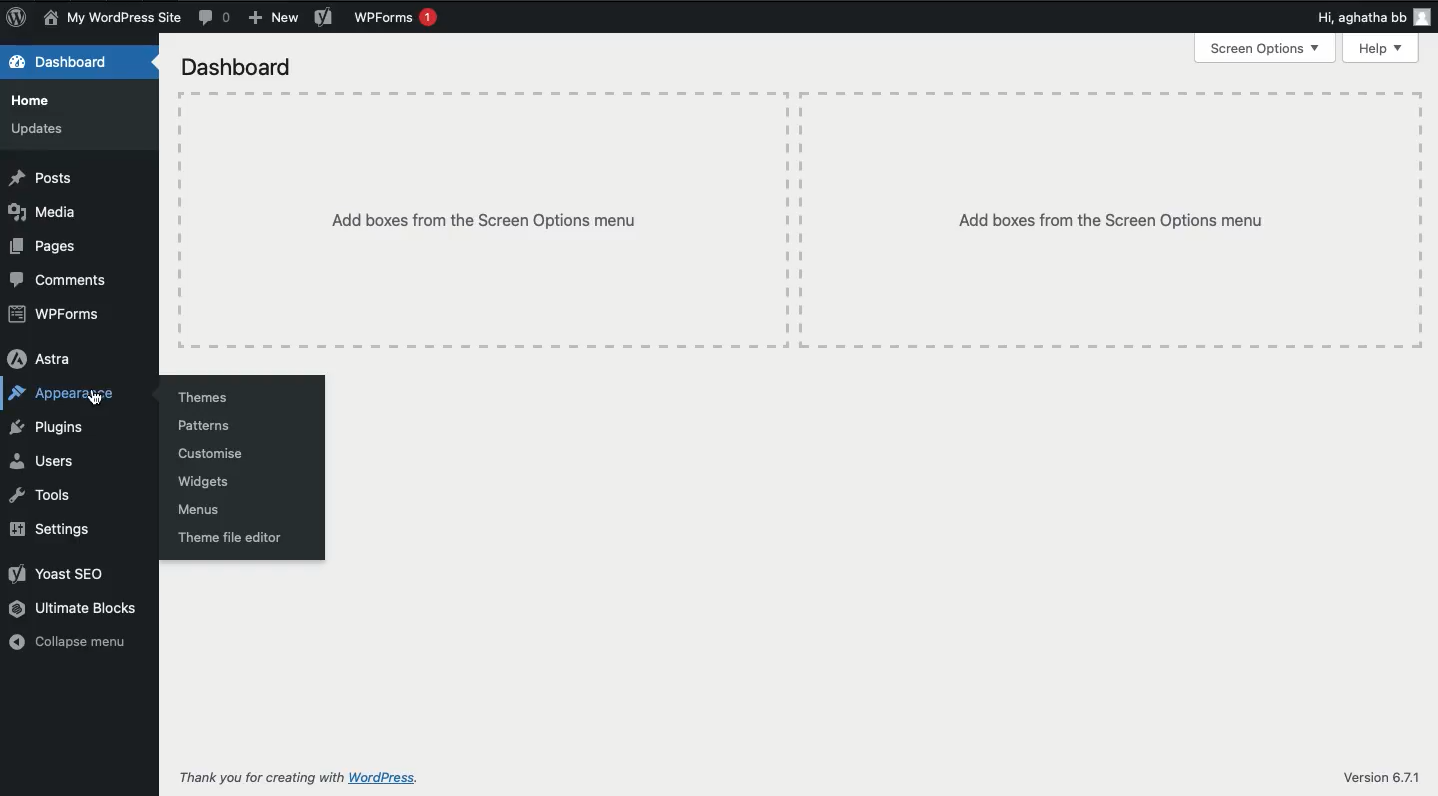  What do you see at coordinates (1380, 49) in the screenshot?
I see `Help` at bounding box center [1380, 49].